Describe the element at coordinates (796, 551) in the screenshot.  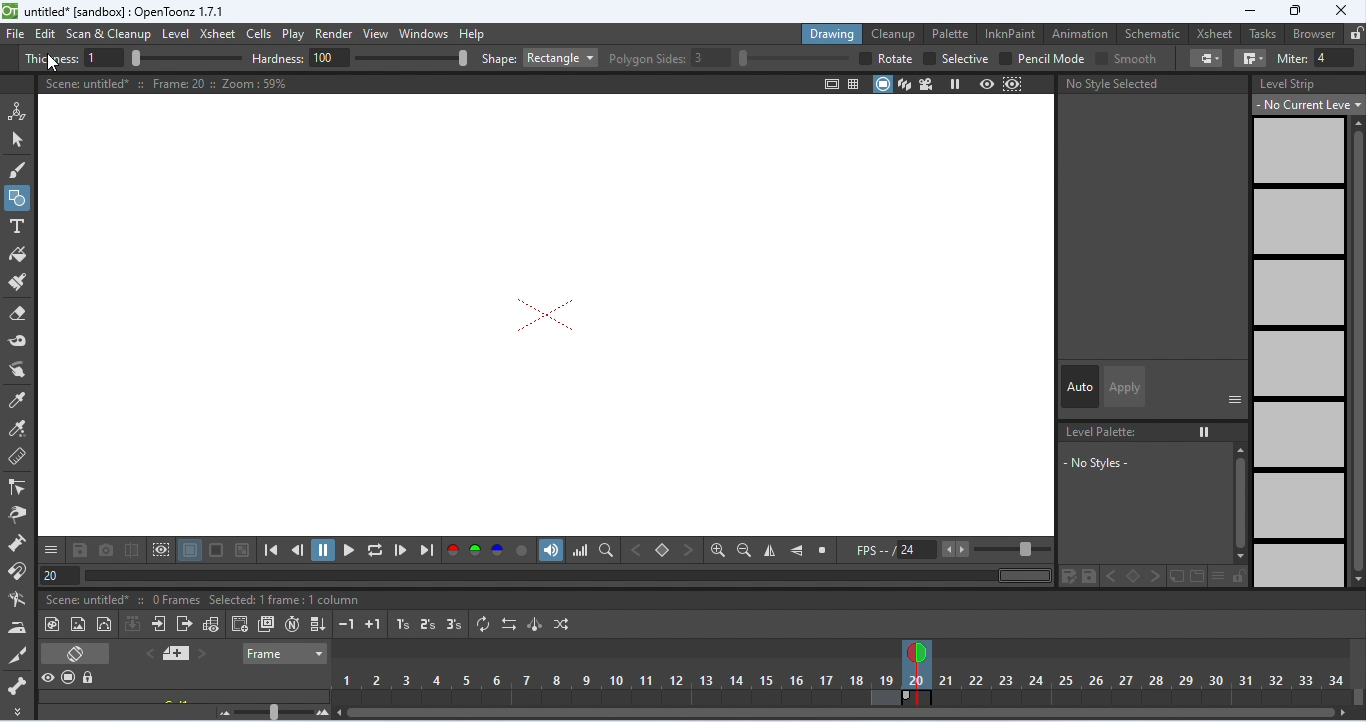
I see `flip vertically` at that location.